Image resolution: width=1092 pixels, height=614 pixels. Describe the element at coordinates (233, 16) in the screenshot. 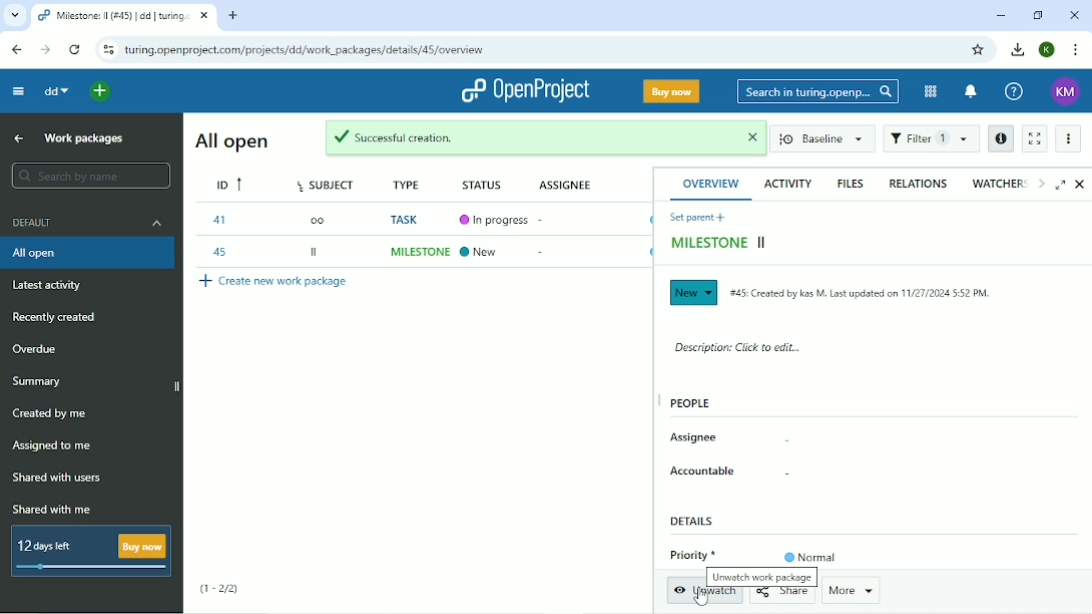

I see `New tab` at that location.